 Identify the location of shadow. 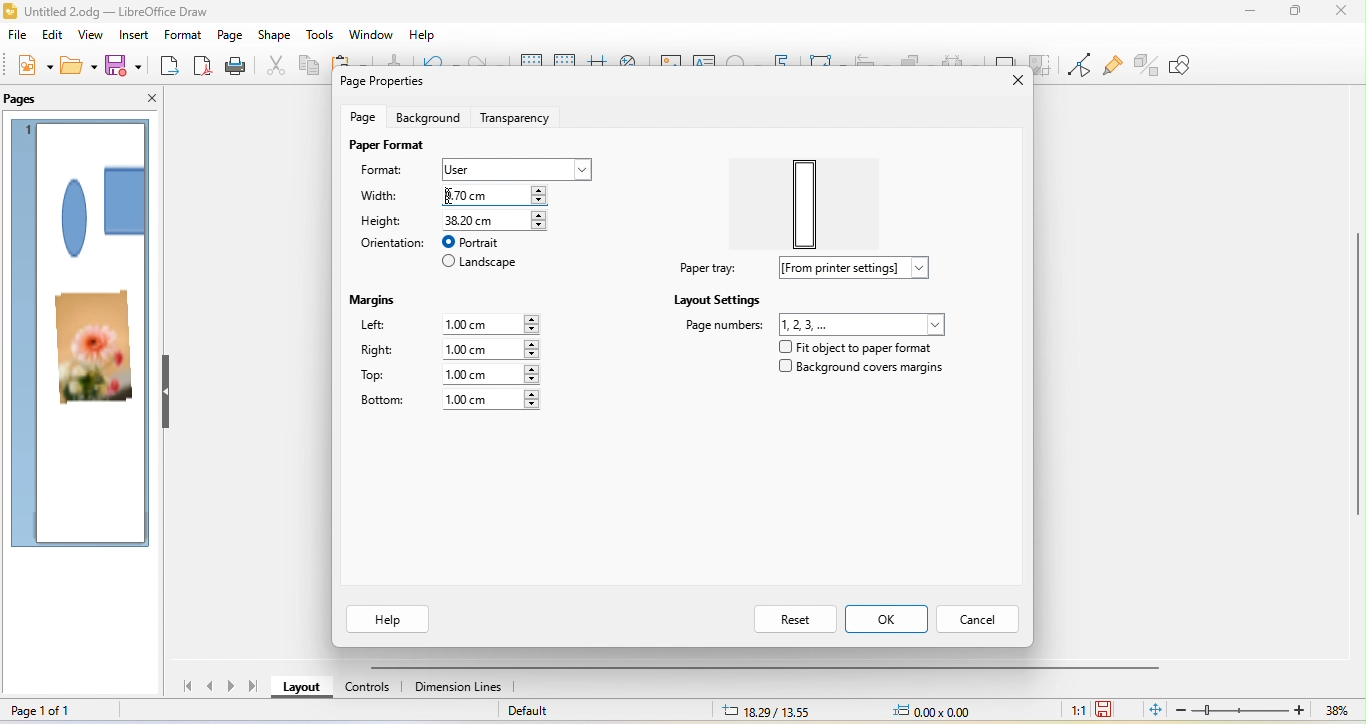
(1004, 52).